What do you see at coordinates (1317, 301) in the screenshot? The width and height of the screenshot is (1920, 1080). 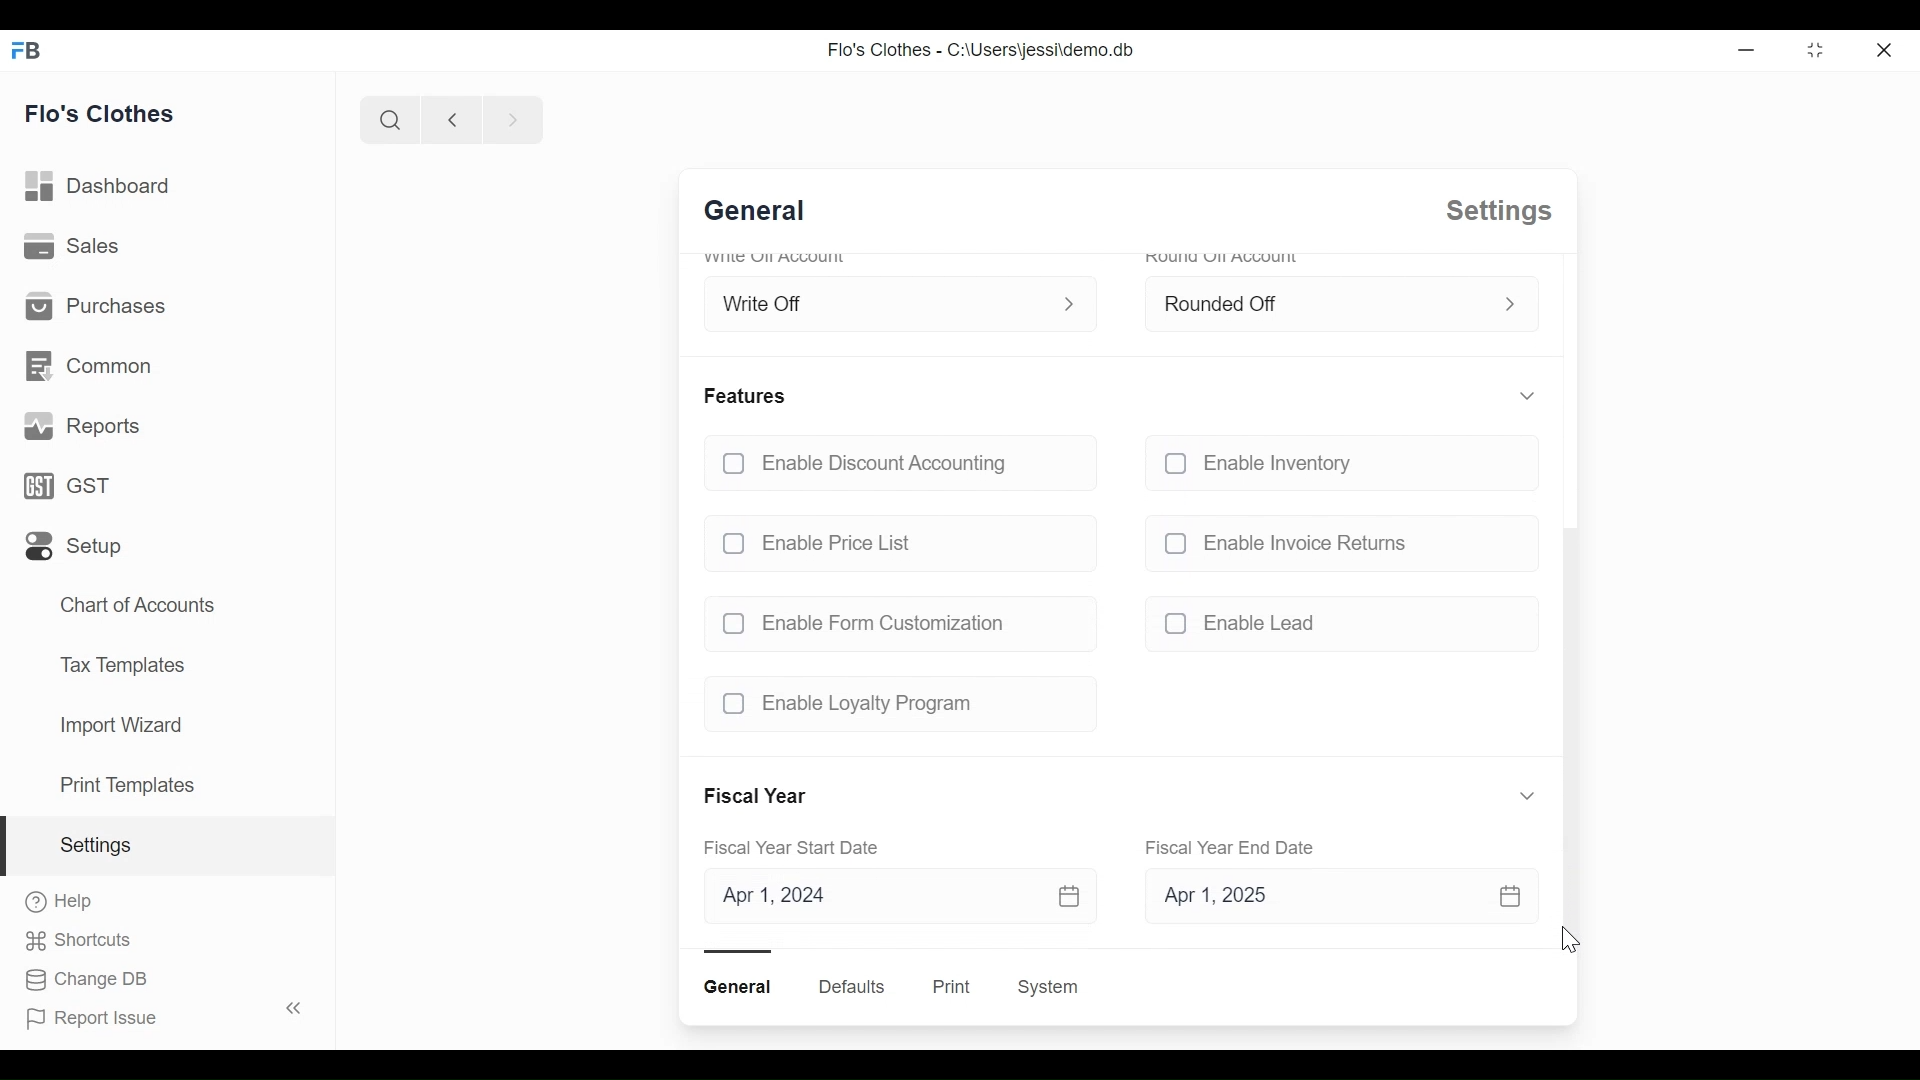 I see `Rounded Off` at bounding box center [1317, 301].